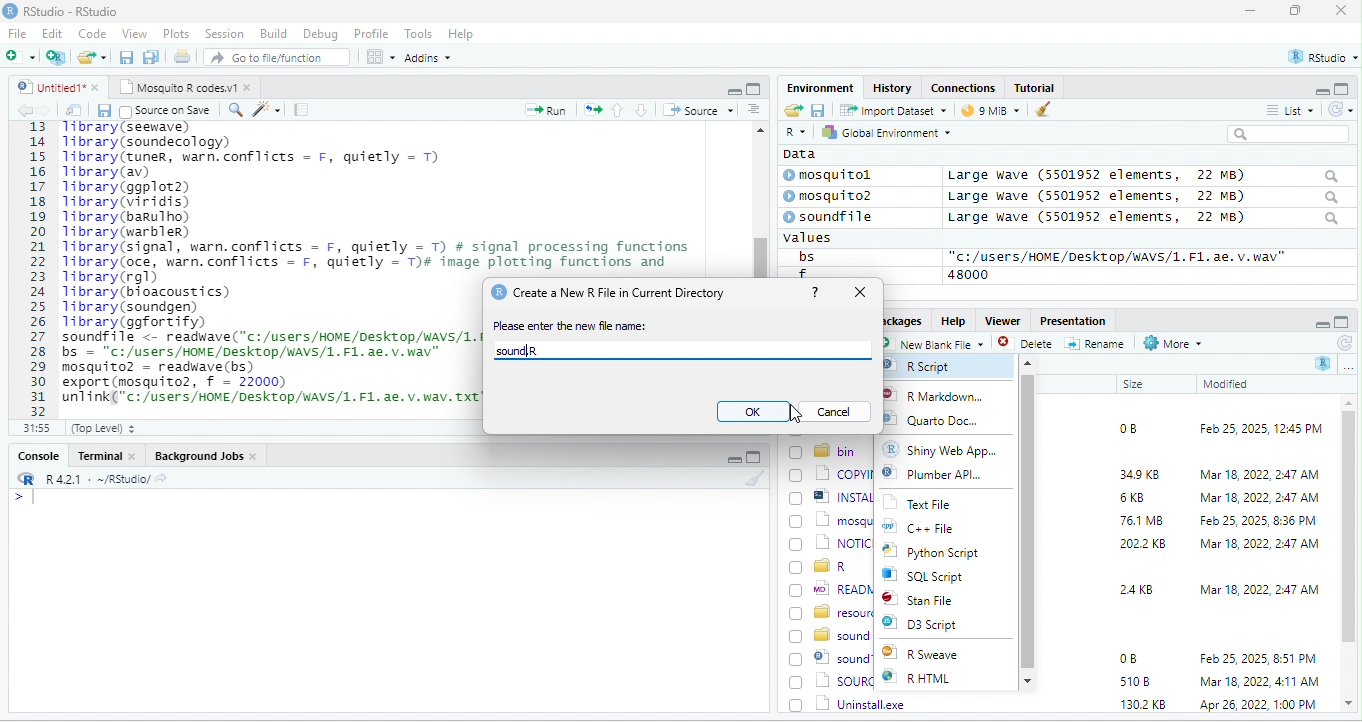 The image size is (1362, 722). Describe the element at coordinates (17, 33) in the screenshot. I see `File` at that location.